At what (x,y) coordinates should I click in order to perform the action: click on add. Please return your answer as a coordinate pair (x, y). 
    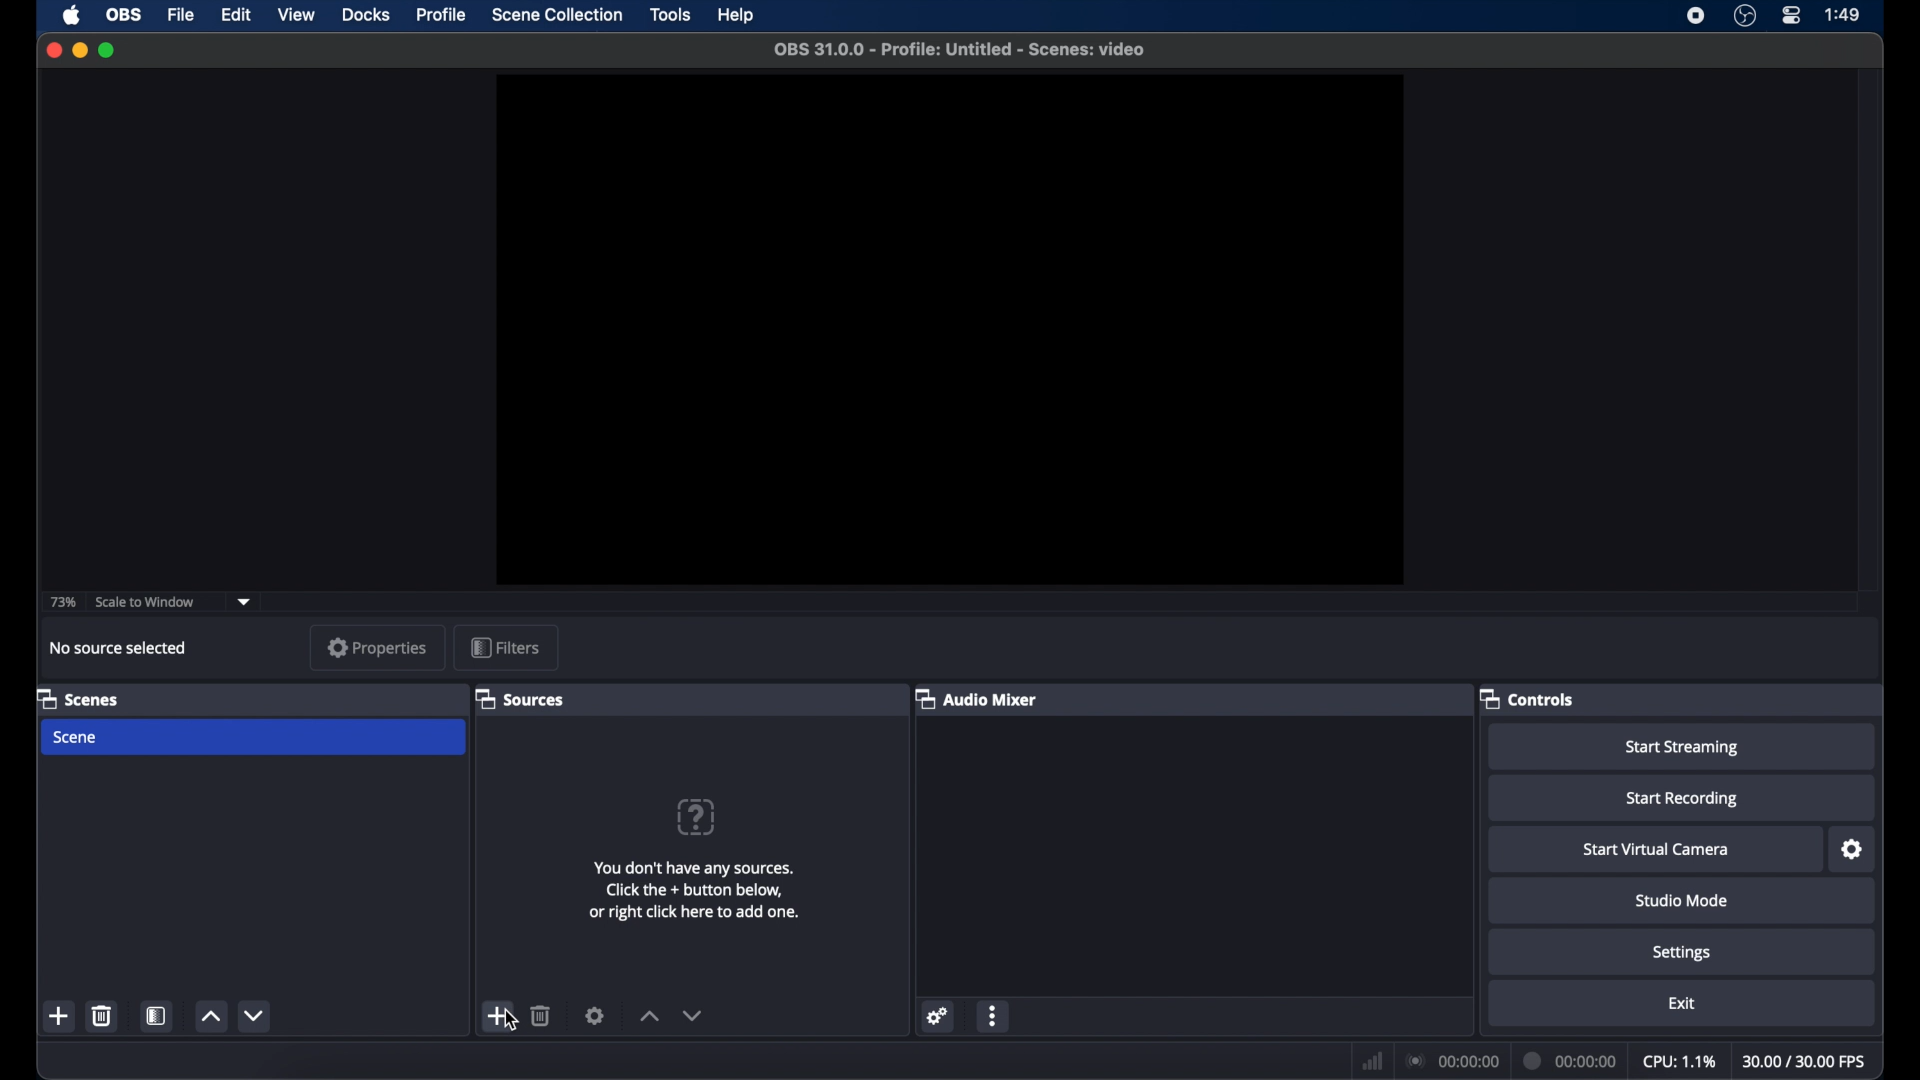
    Looking at the image, I should click on (498, 1014).